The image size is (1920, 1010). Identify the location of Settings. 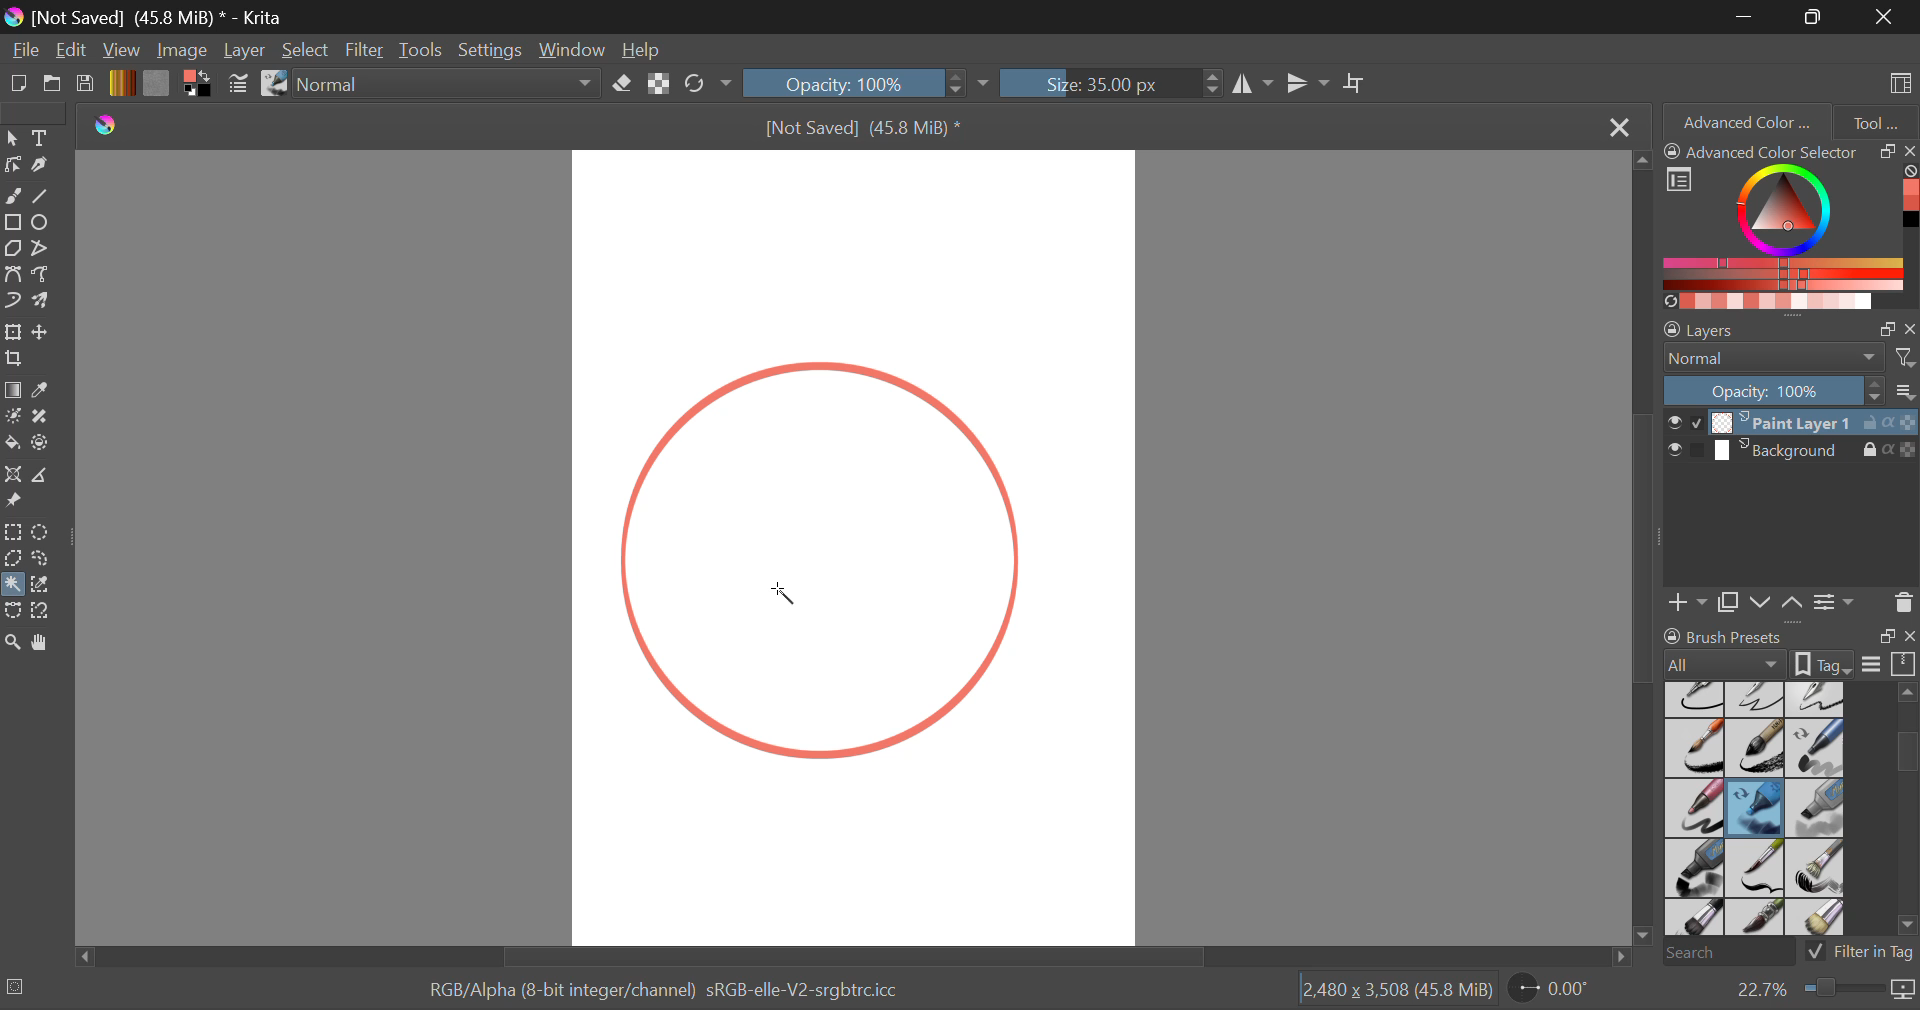
(495, 50).